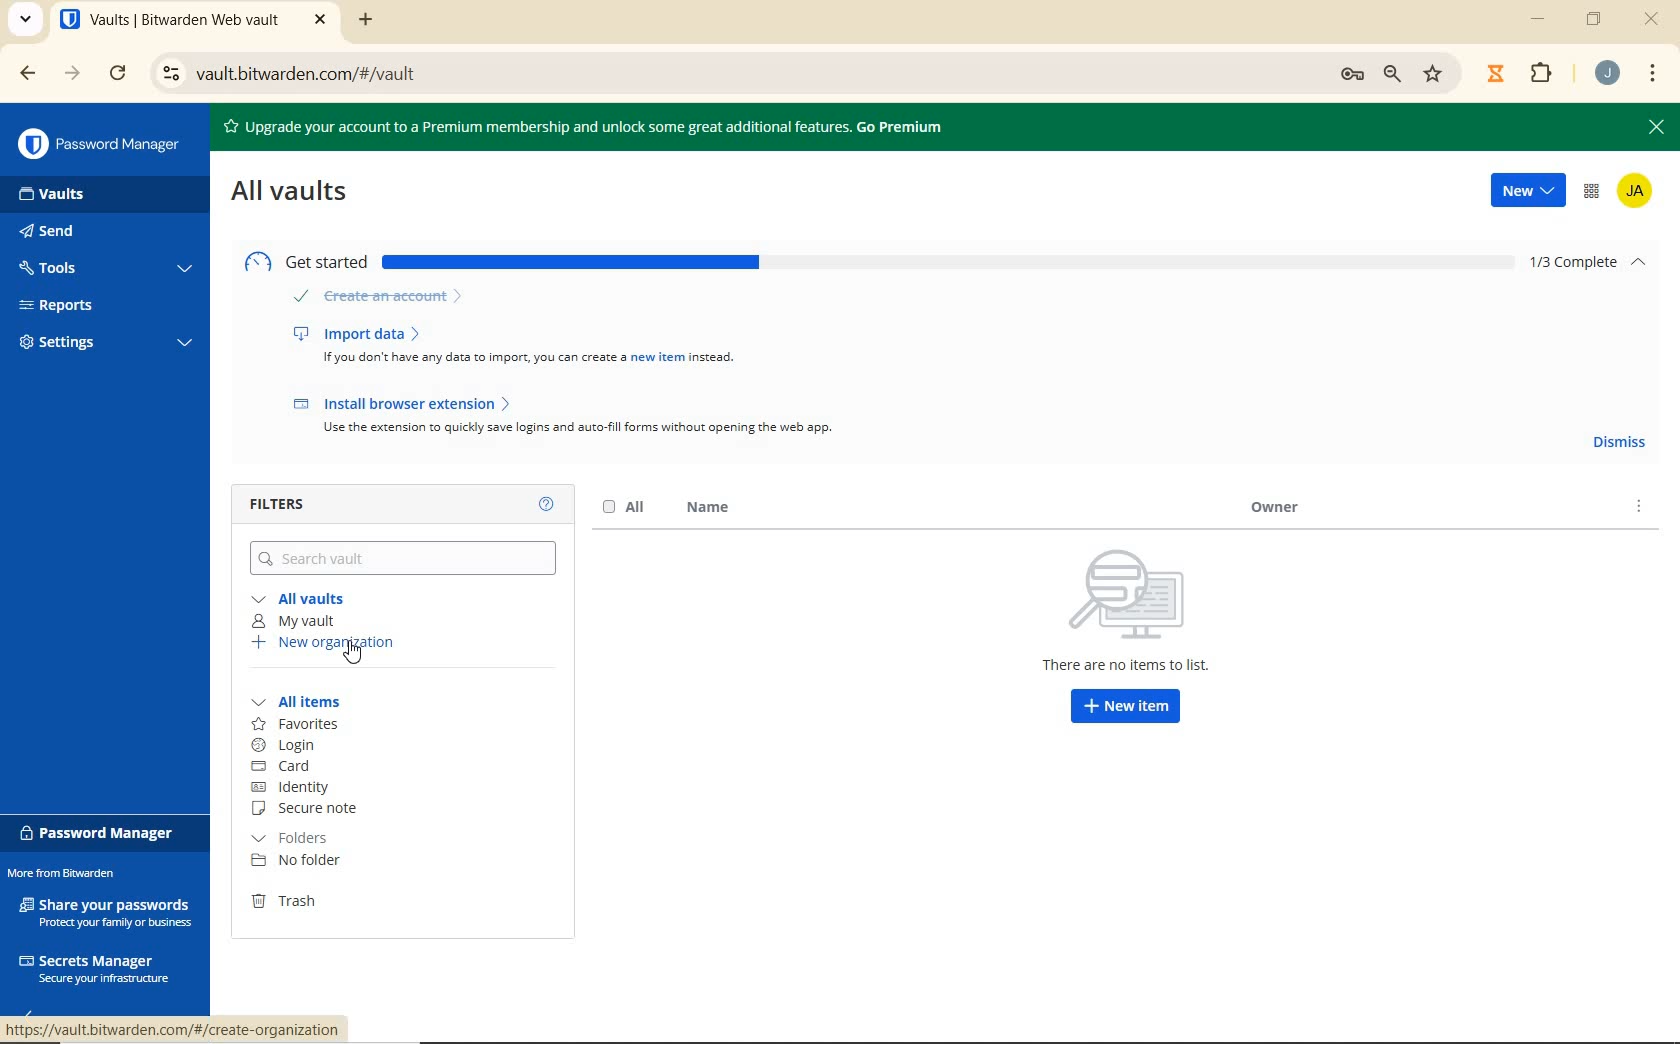 This screenshot has width=1680, height=1044. Describe the element at coordinates (1495, 71) in the screenshot. I see `JIBBLE` at that location.